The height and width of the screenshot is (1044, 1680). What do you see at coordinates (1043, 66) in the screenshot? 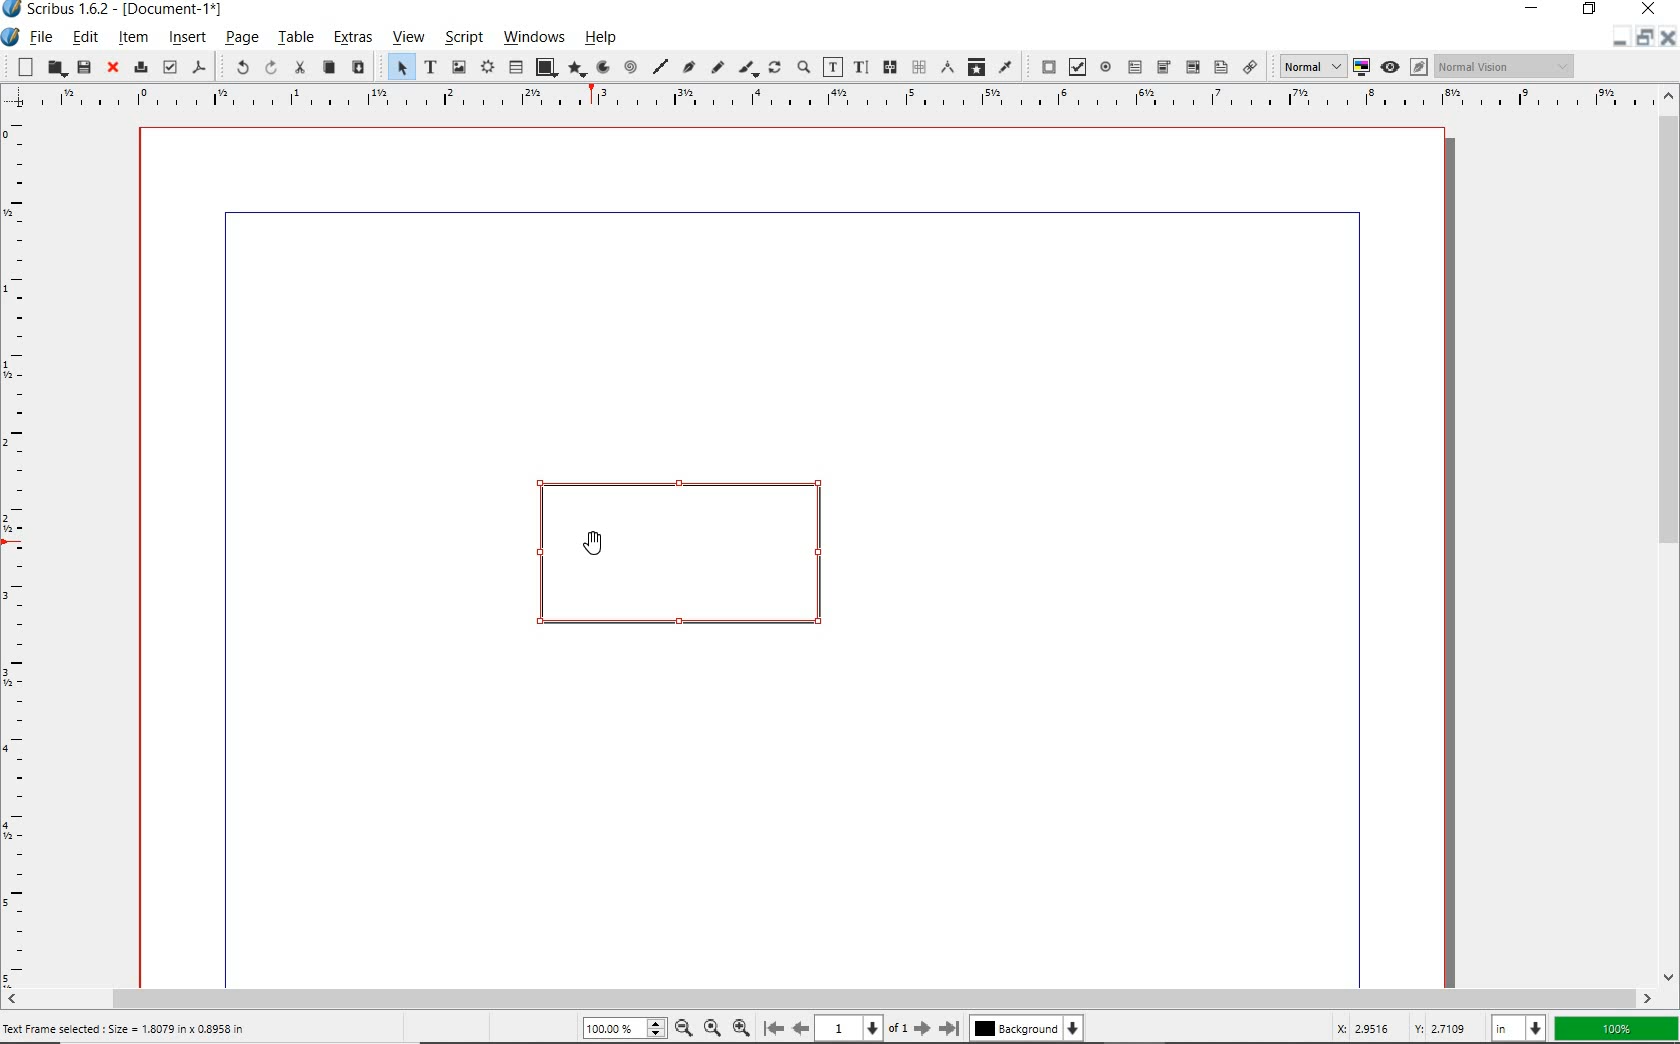
I see `pdf push button` at bounding box center [1043, 66].